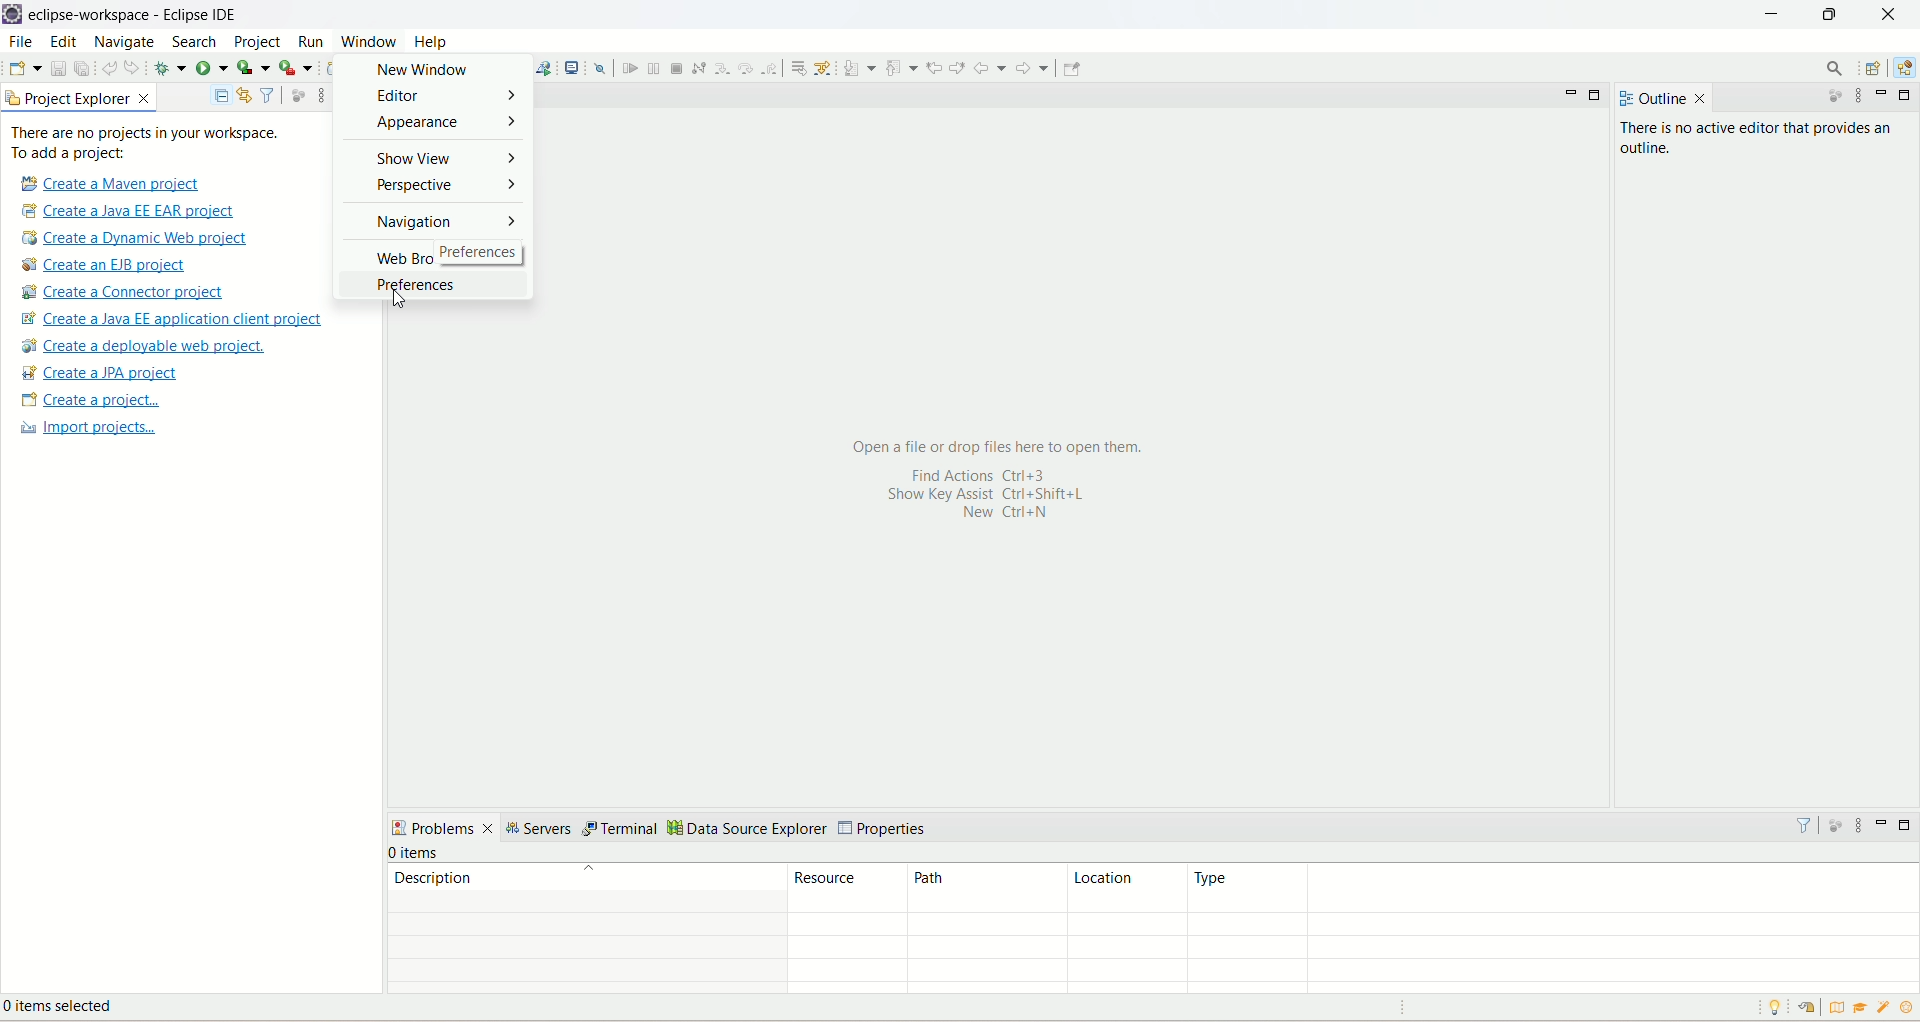 Image resolution: width=1920 pixels, height=1022 pixels. Describe the element at coordinates (1571, 98) in the screenshot. I see `minimize` at that location.